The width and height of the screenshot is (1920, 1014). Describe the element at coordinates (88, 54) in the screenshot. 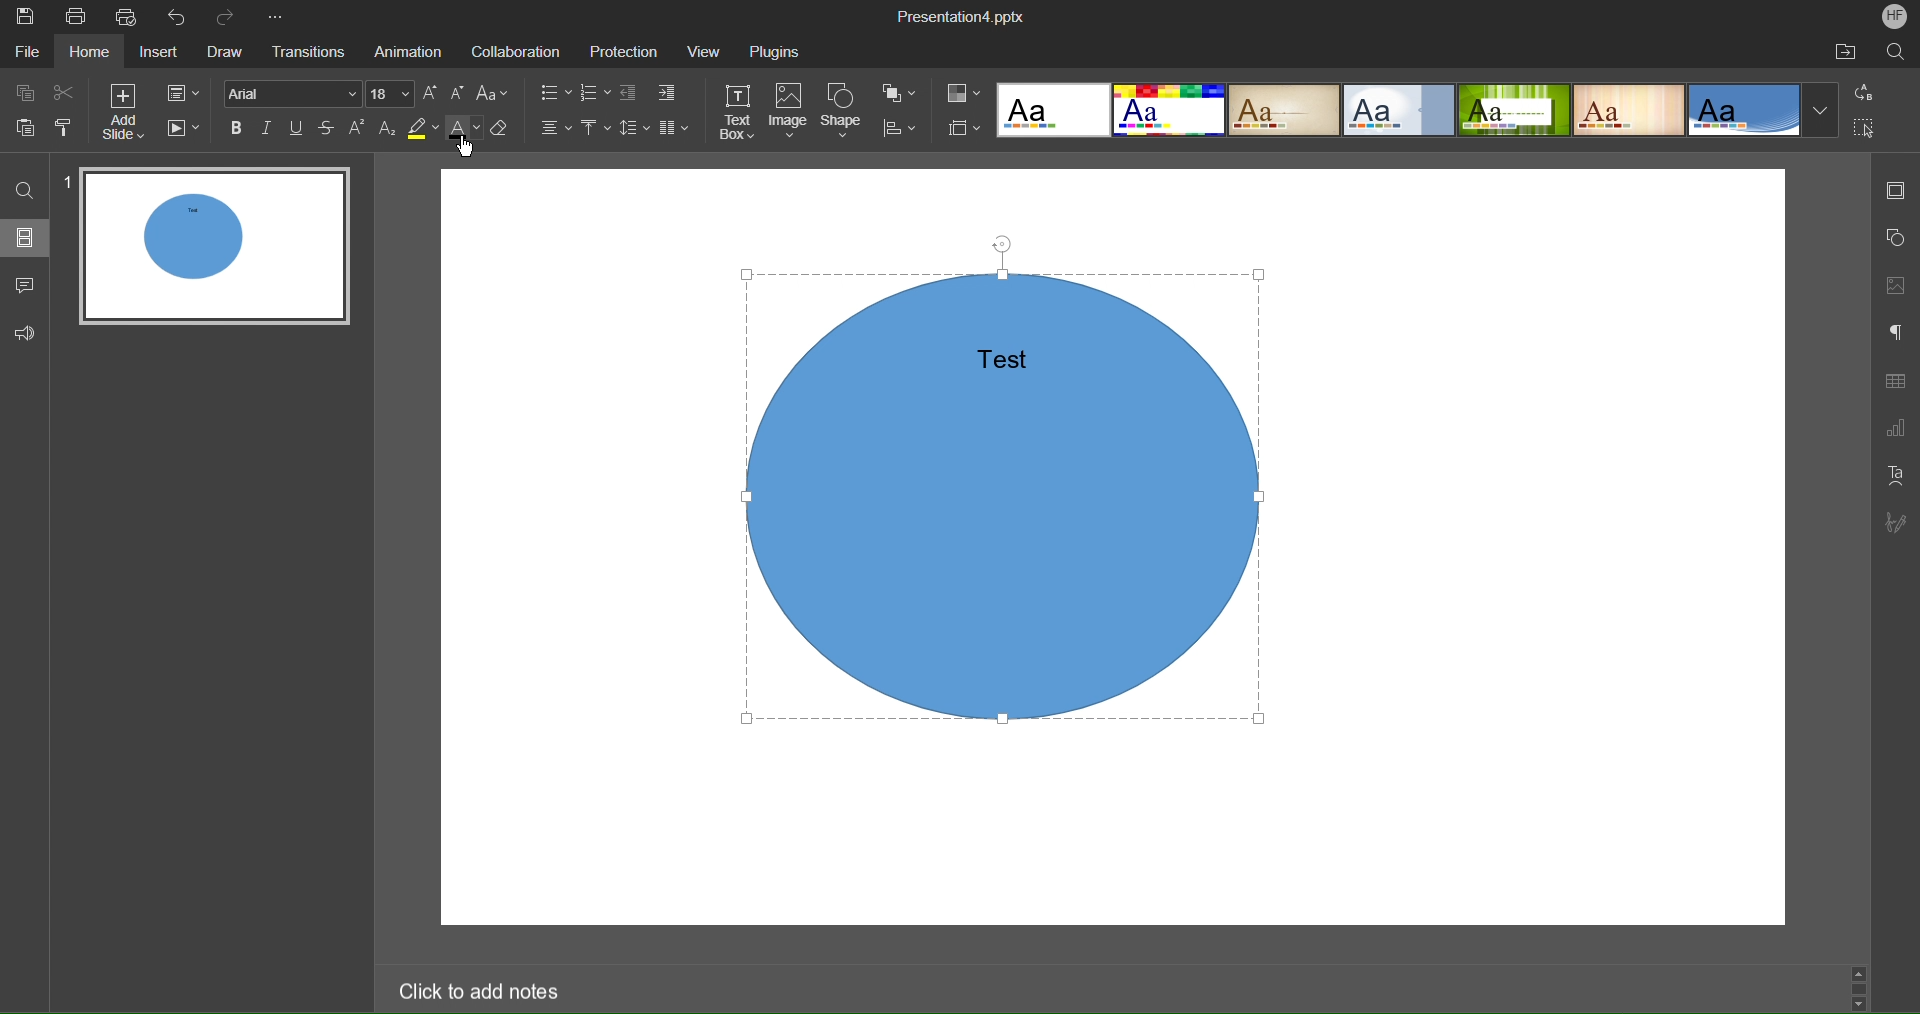

I see `Home` at that location.